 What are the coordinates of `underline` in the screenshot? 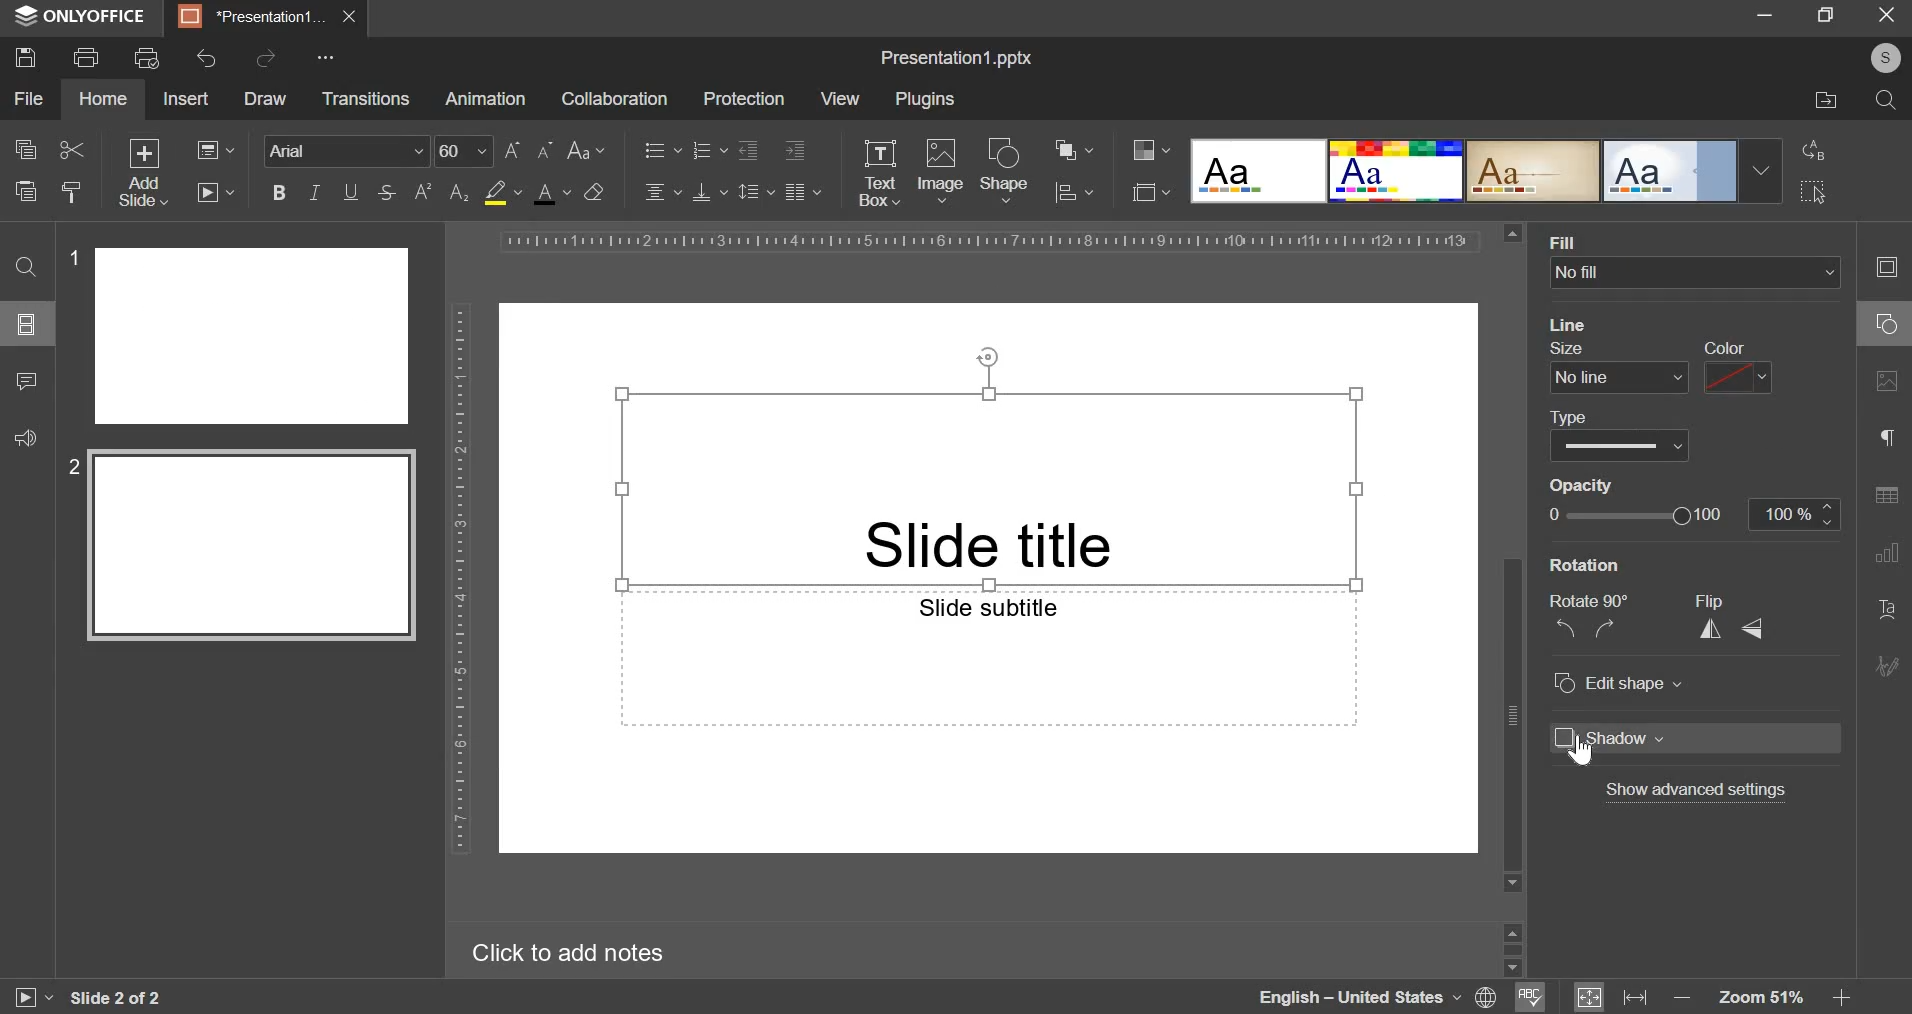 It's located at (350, 190).